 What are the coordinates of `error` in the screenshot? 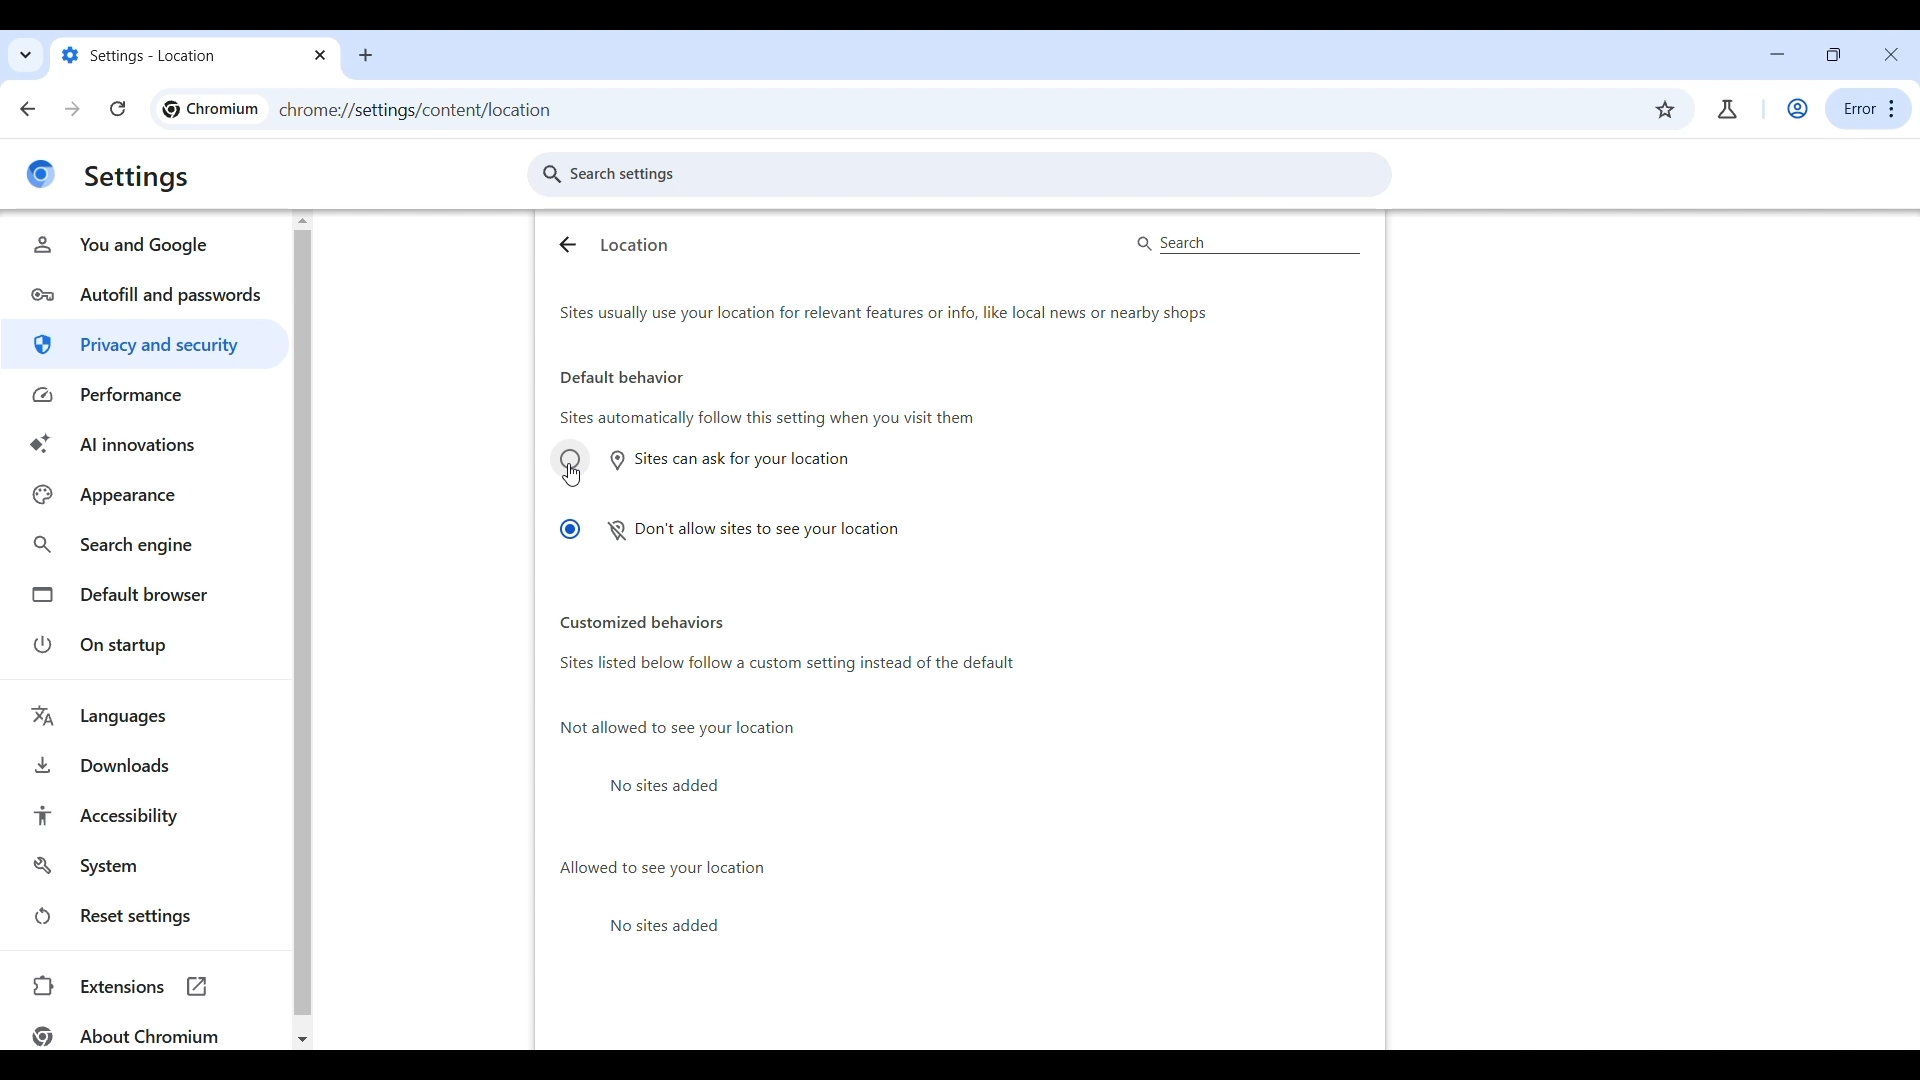 It's located at (1869, 109).